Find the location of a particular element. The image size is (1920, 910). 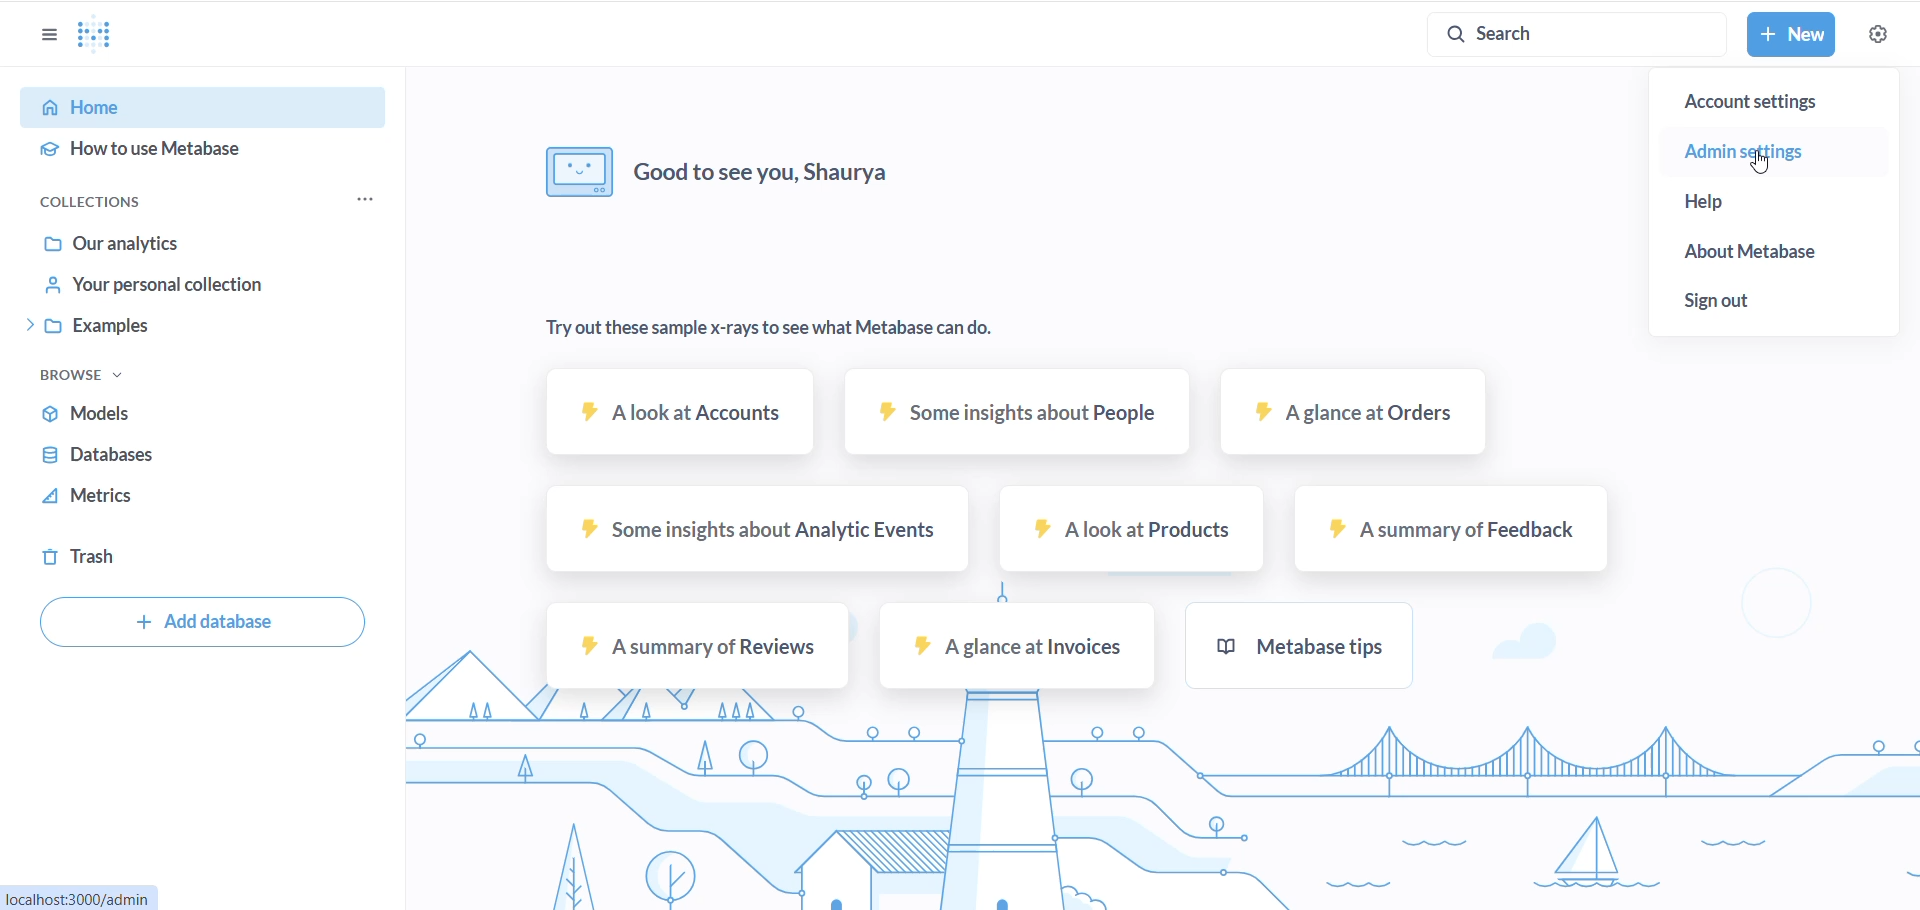

COLLECTIONS is located at coordinates (112, 200).